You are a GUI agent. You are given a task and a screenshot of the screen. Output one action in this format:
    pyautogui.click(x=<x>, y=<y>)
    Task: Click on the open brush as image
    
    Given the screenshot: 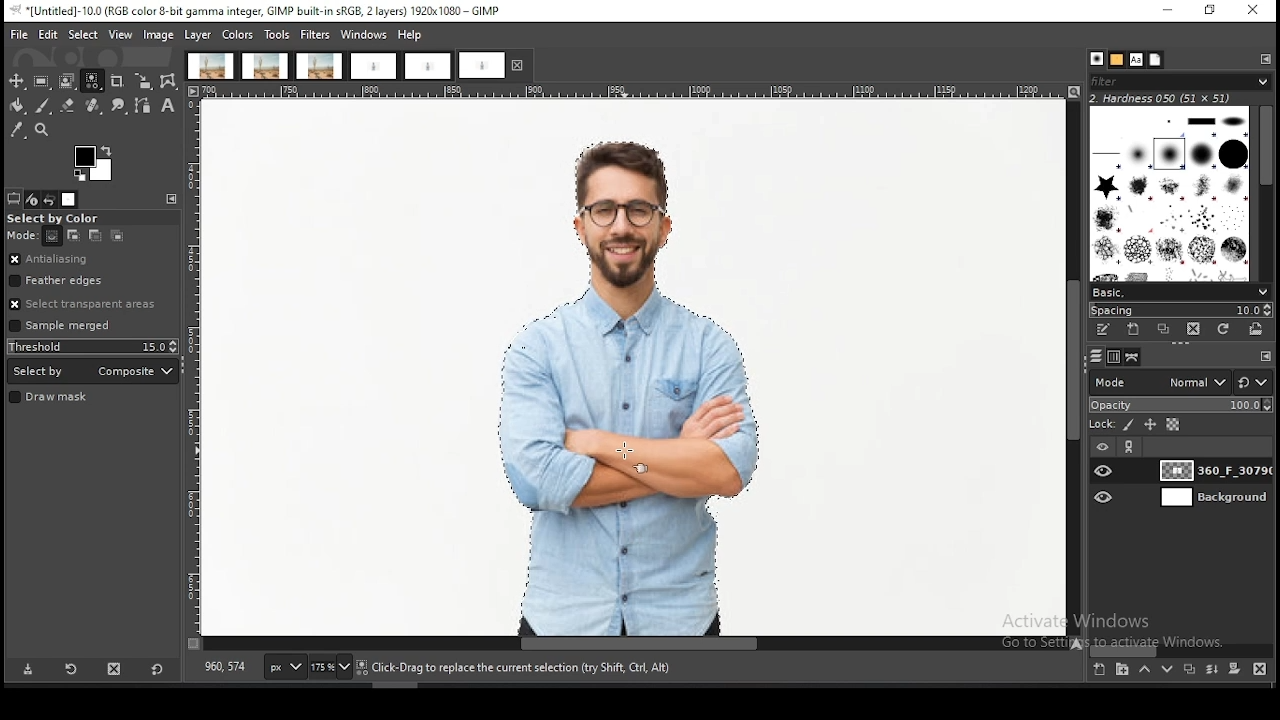 What is the action you would take?
    pyautogui.click(x=1255, y=329)
    